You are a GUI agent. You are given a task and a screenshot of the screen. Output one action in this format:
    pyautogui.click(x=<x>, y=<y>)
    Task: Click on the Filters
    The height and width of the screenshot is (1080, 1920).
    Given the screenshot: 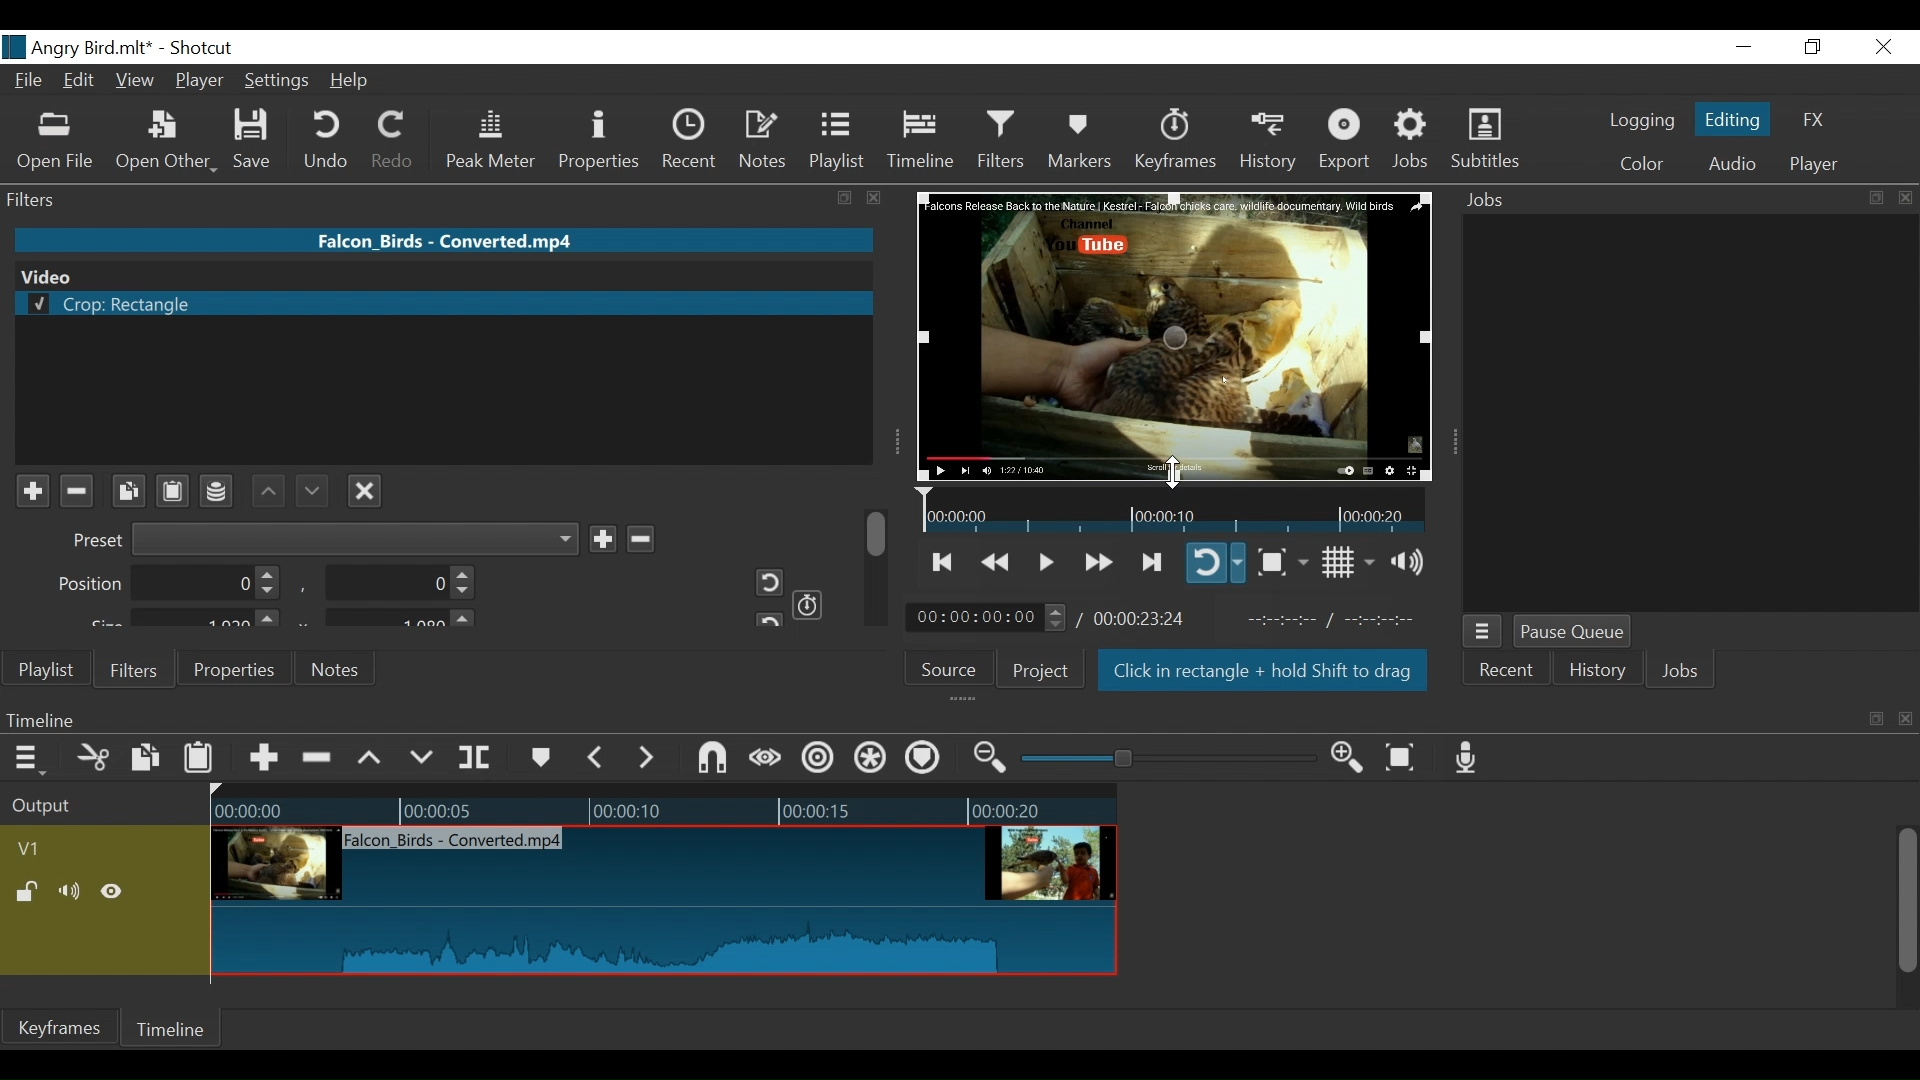 What is the action you would take?
    pyautogui.click(x=131, y=668)
    